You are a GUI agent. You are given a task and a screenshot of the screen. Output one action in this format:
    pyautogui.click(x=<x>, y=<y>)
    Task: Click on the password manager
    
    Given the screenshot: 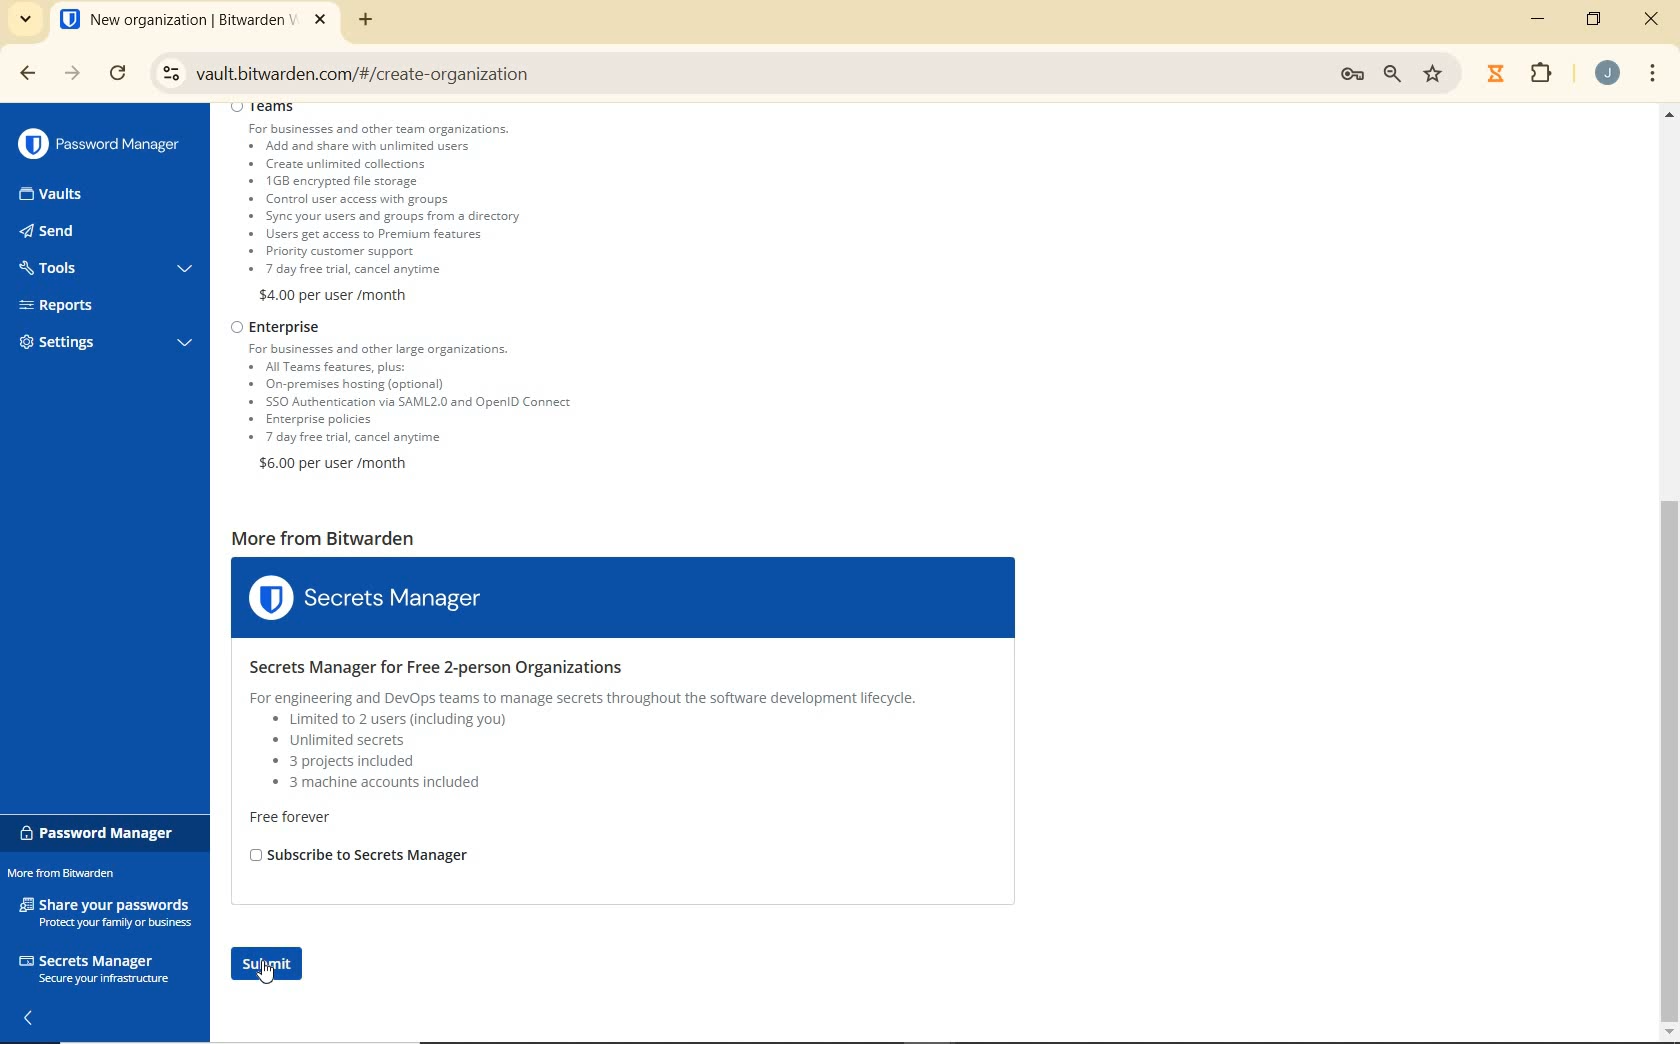 What is the action you would take?
    pyautogui.click(x=101, y=833)
    